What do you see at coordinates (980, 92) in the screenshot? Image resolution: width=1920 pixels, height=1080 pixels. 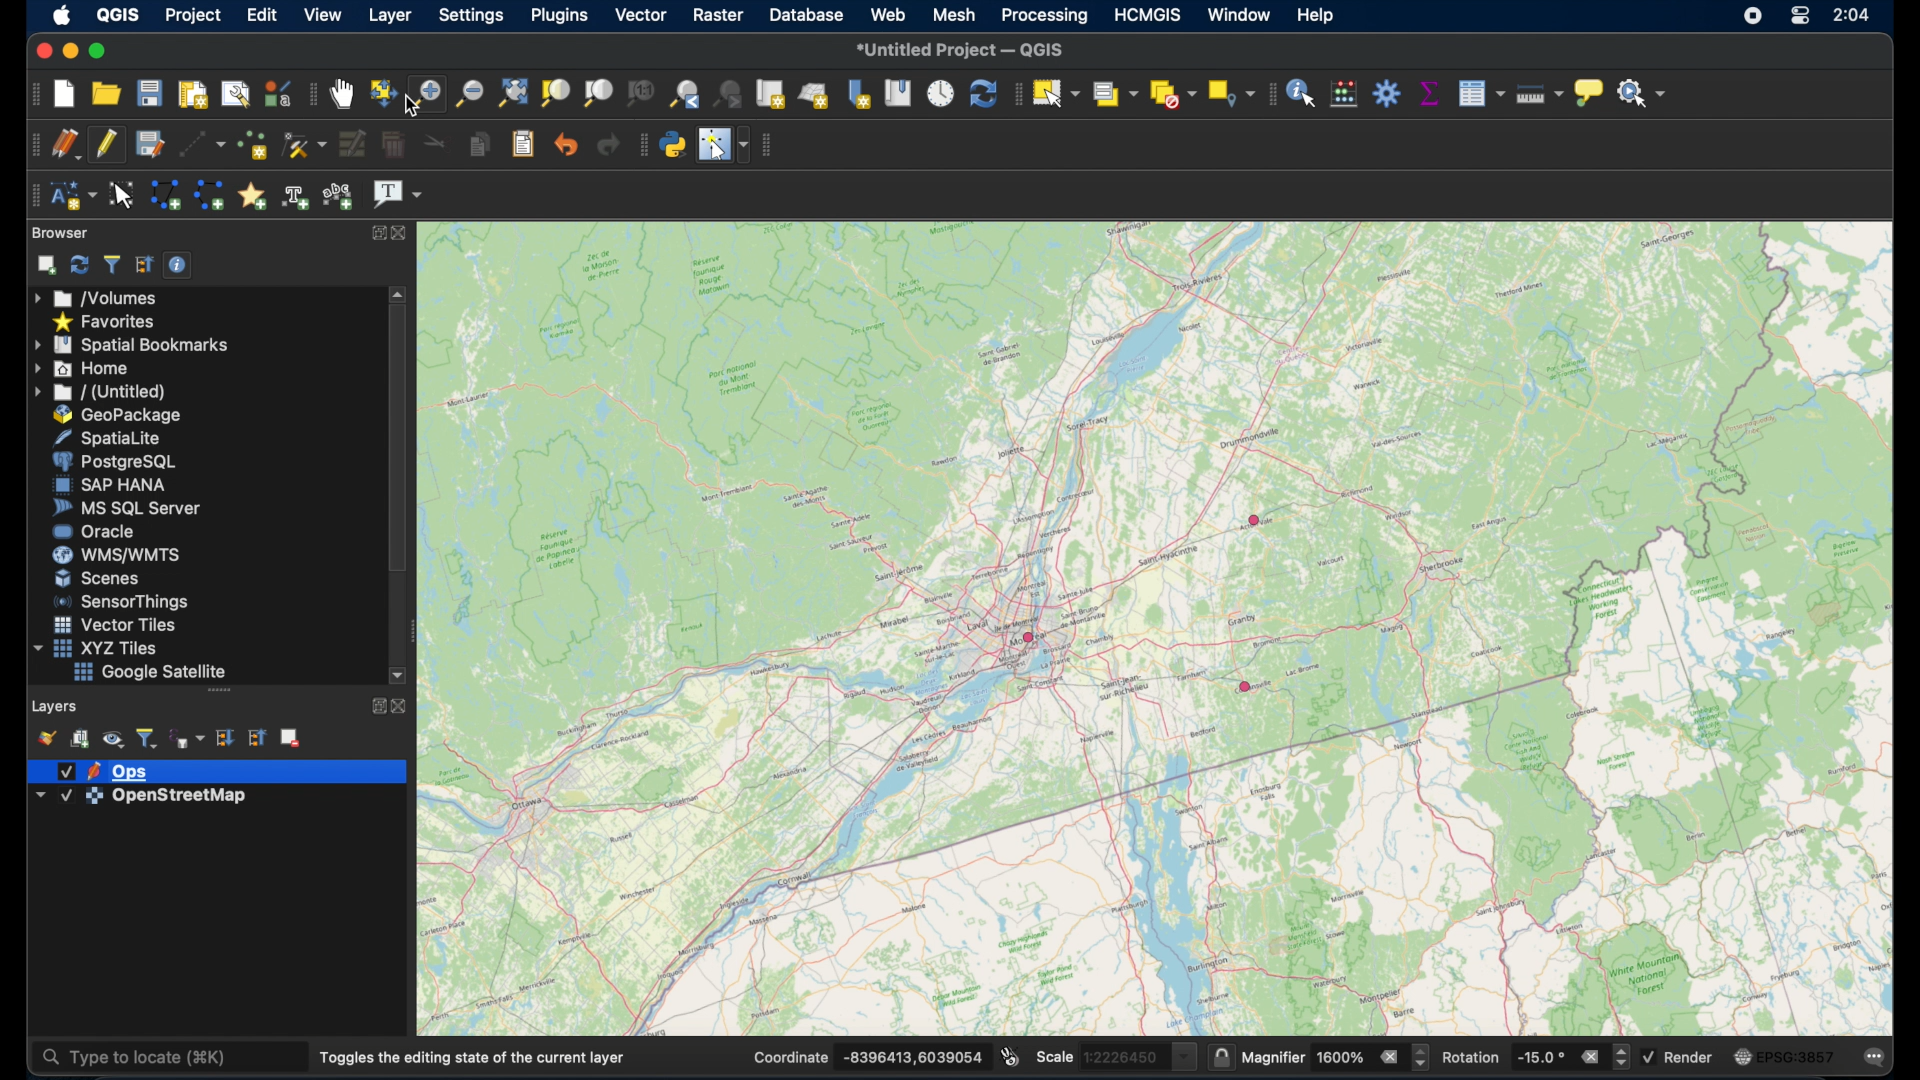 I see `refresh` at bounding box center [980, 92].